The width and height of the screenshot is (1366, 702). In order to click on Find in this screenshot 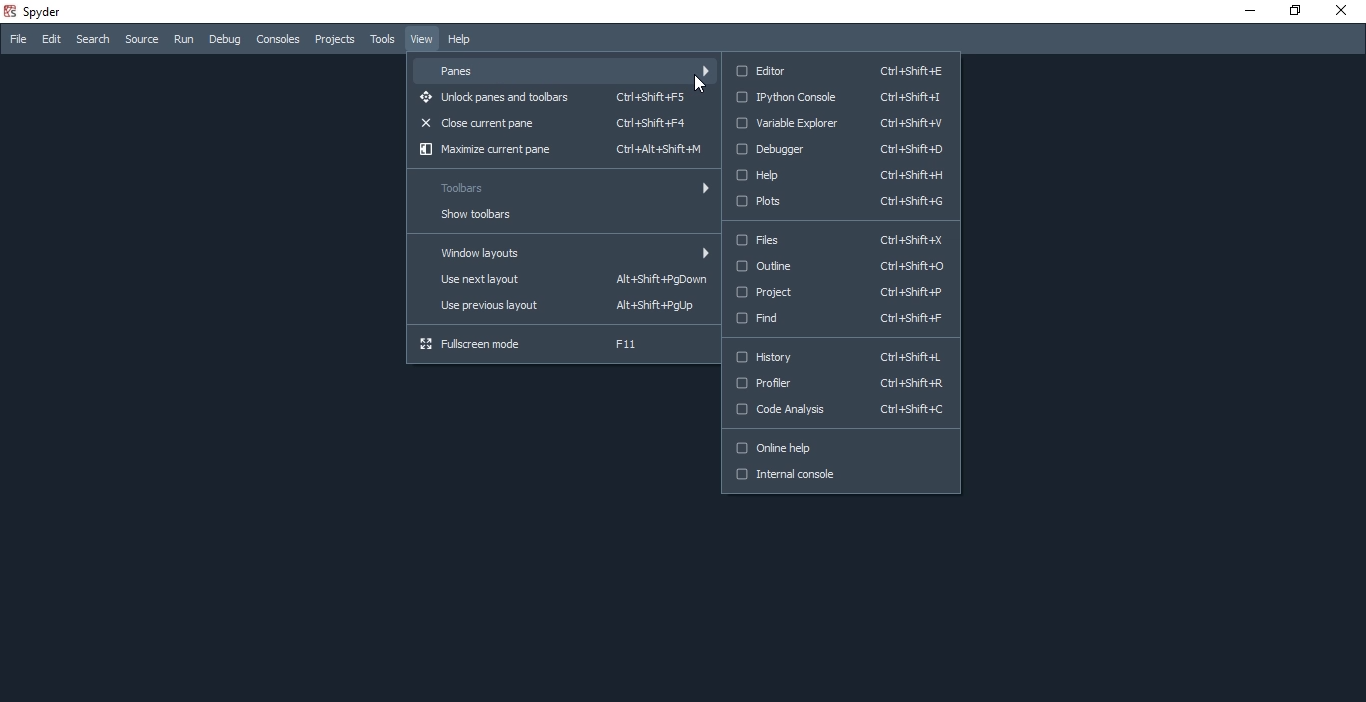, I will do `click(838, 319)`.